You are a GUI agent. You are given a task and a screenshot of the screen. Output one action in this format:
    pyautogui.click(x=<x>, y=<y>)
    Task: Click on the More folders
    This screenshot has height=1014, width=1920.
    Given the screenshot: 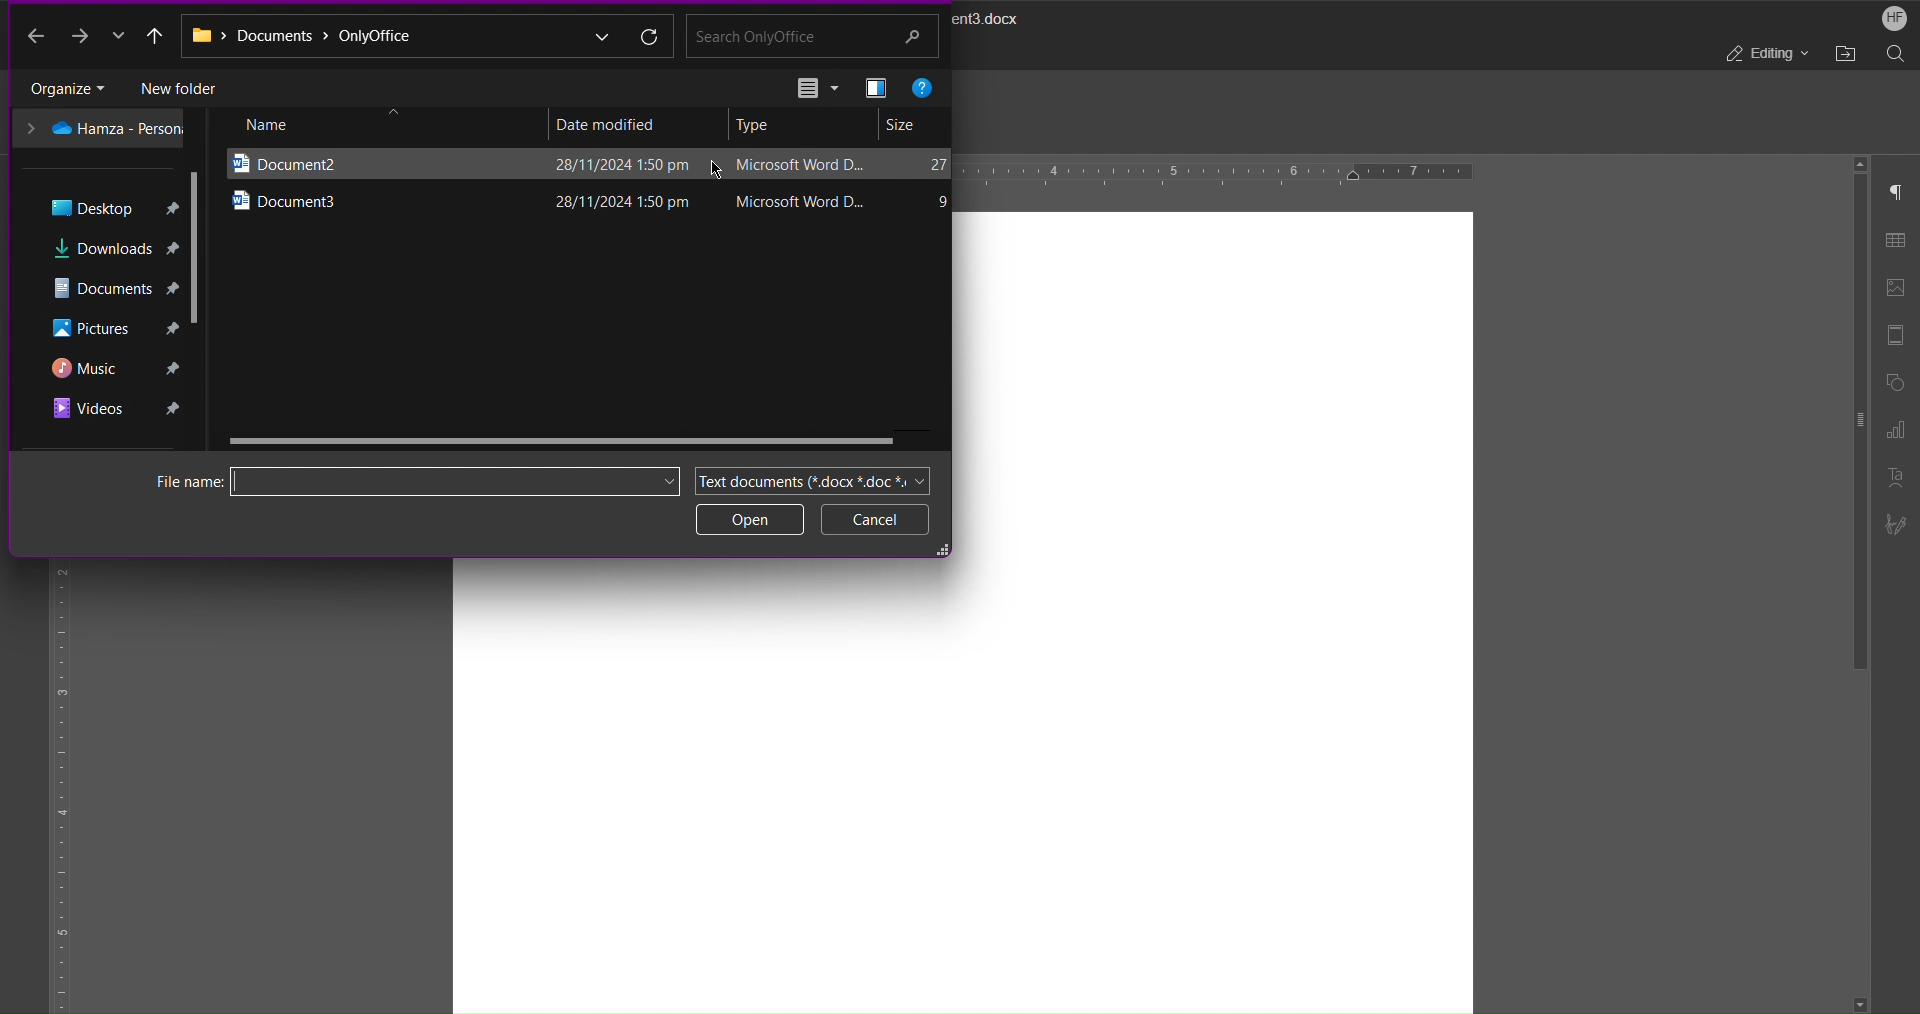 What is the action you would take?
    pyautogui.click(x=600, y=33)
    